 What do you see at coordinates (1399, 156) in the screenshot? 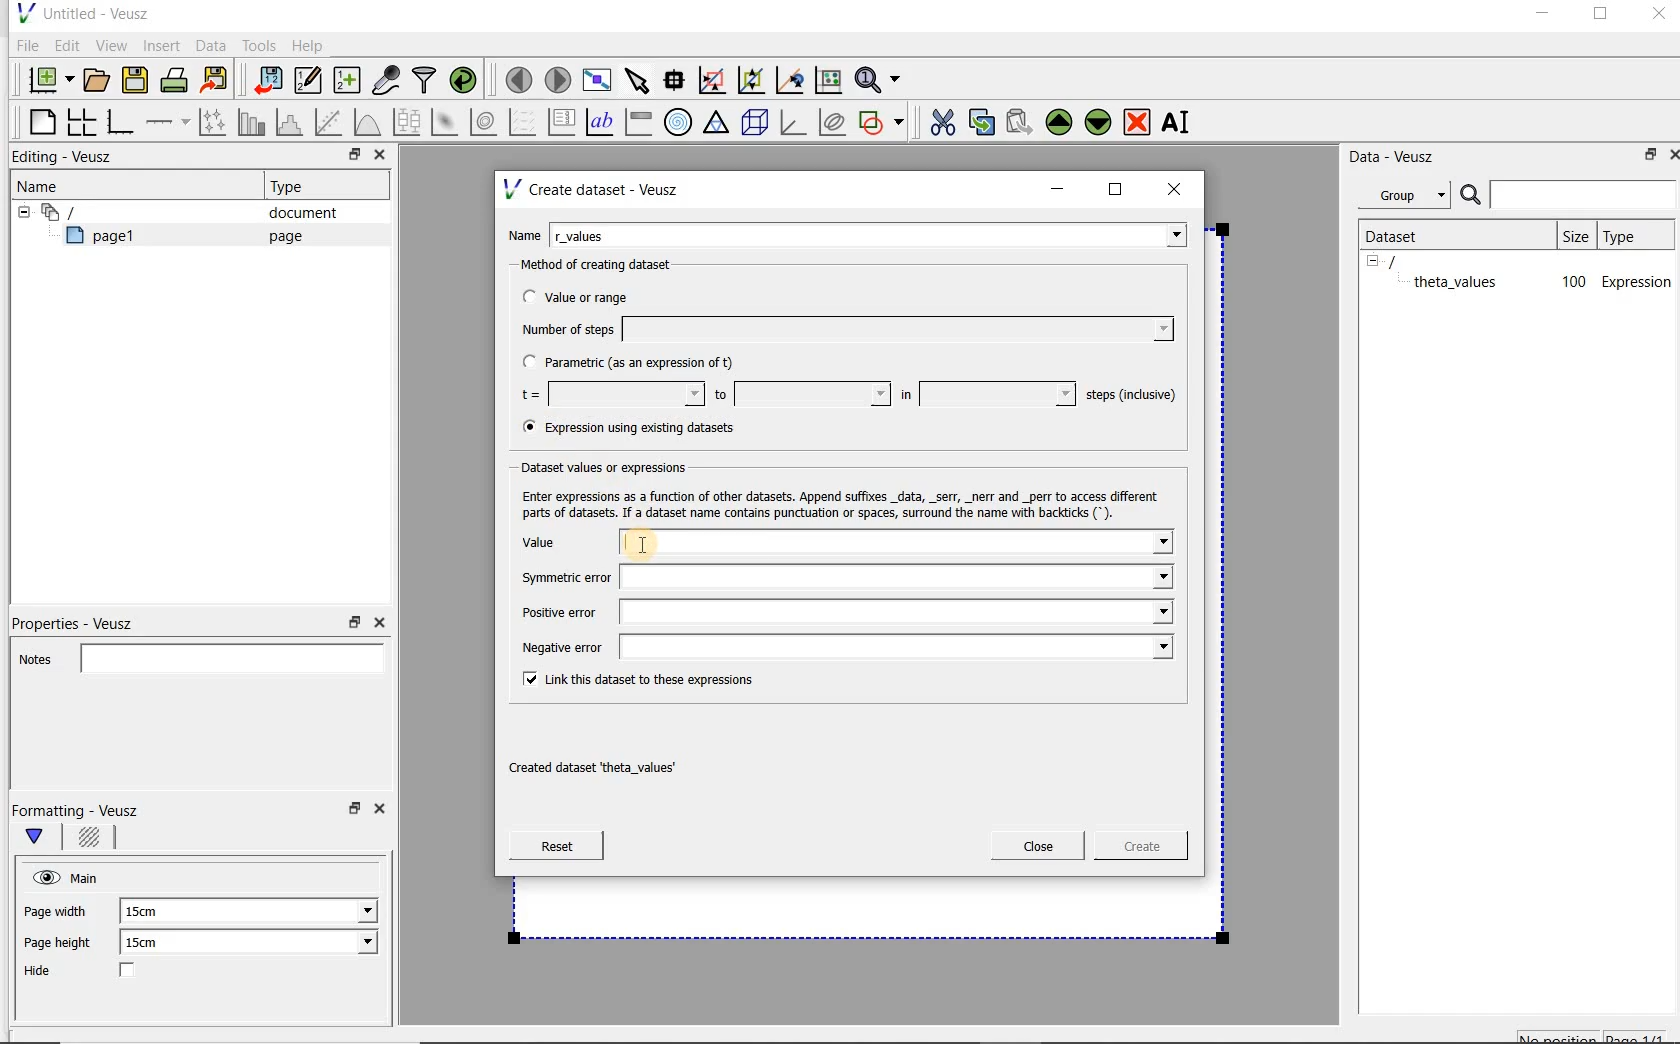
I see `Data - Veusz` at bounding box center [1399, 156].